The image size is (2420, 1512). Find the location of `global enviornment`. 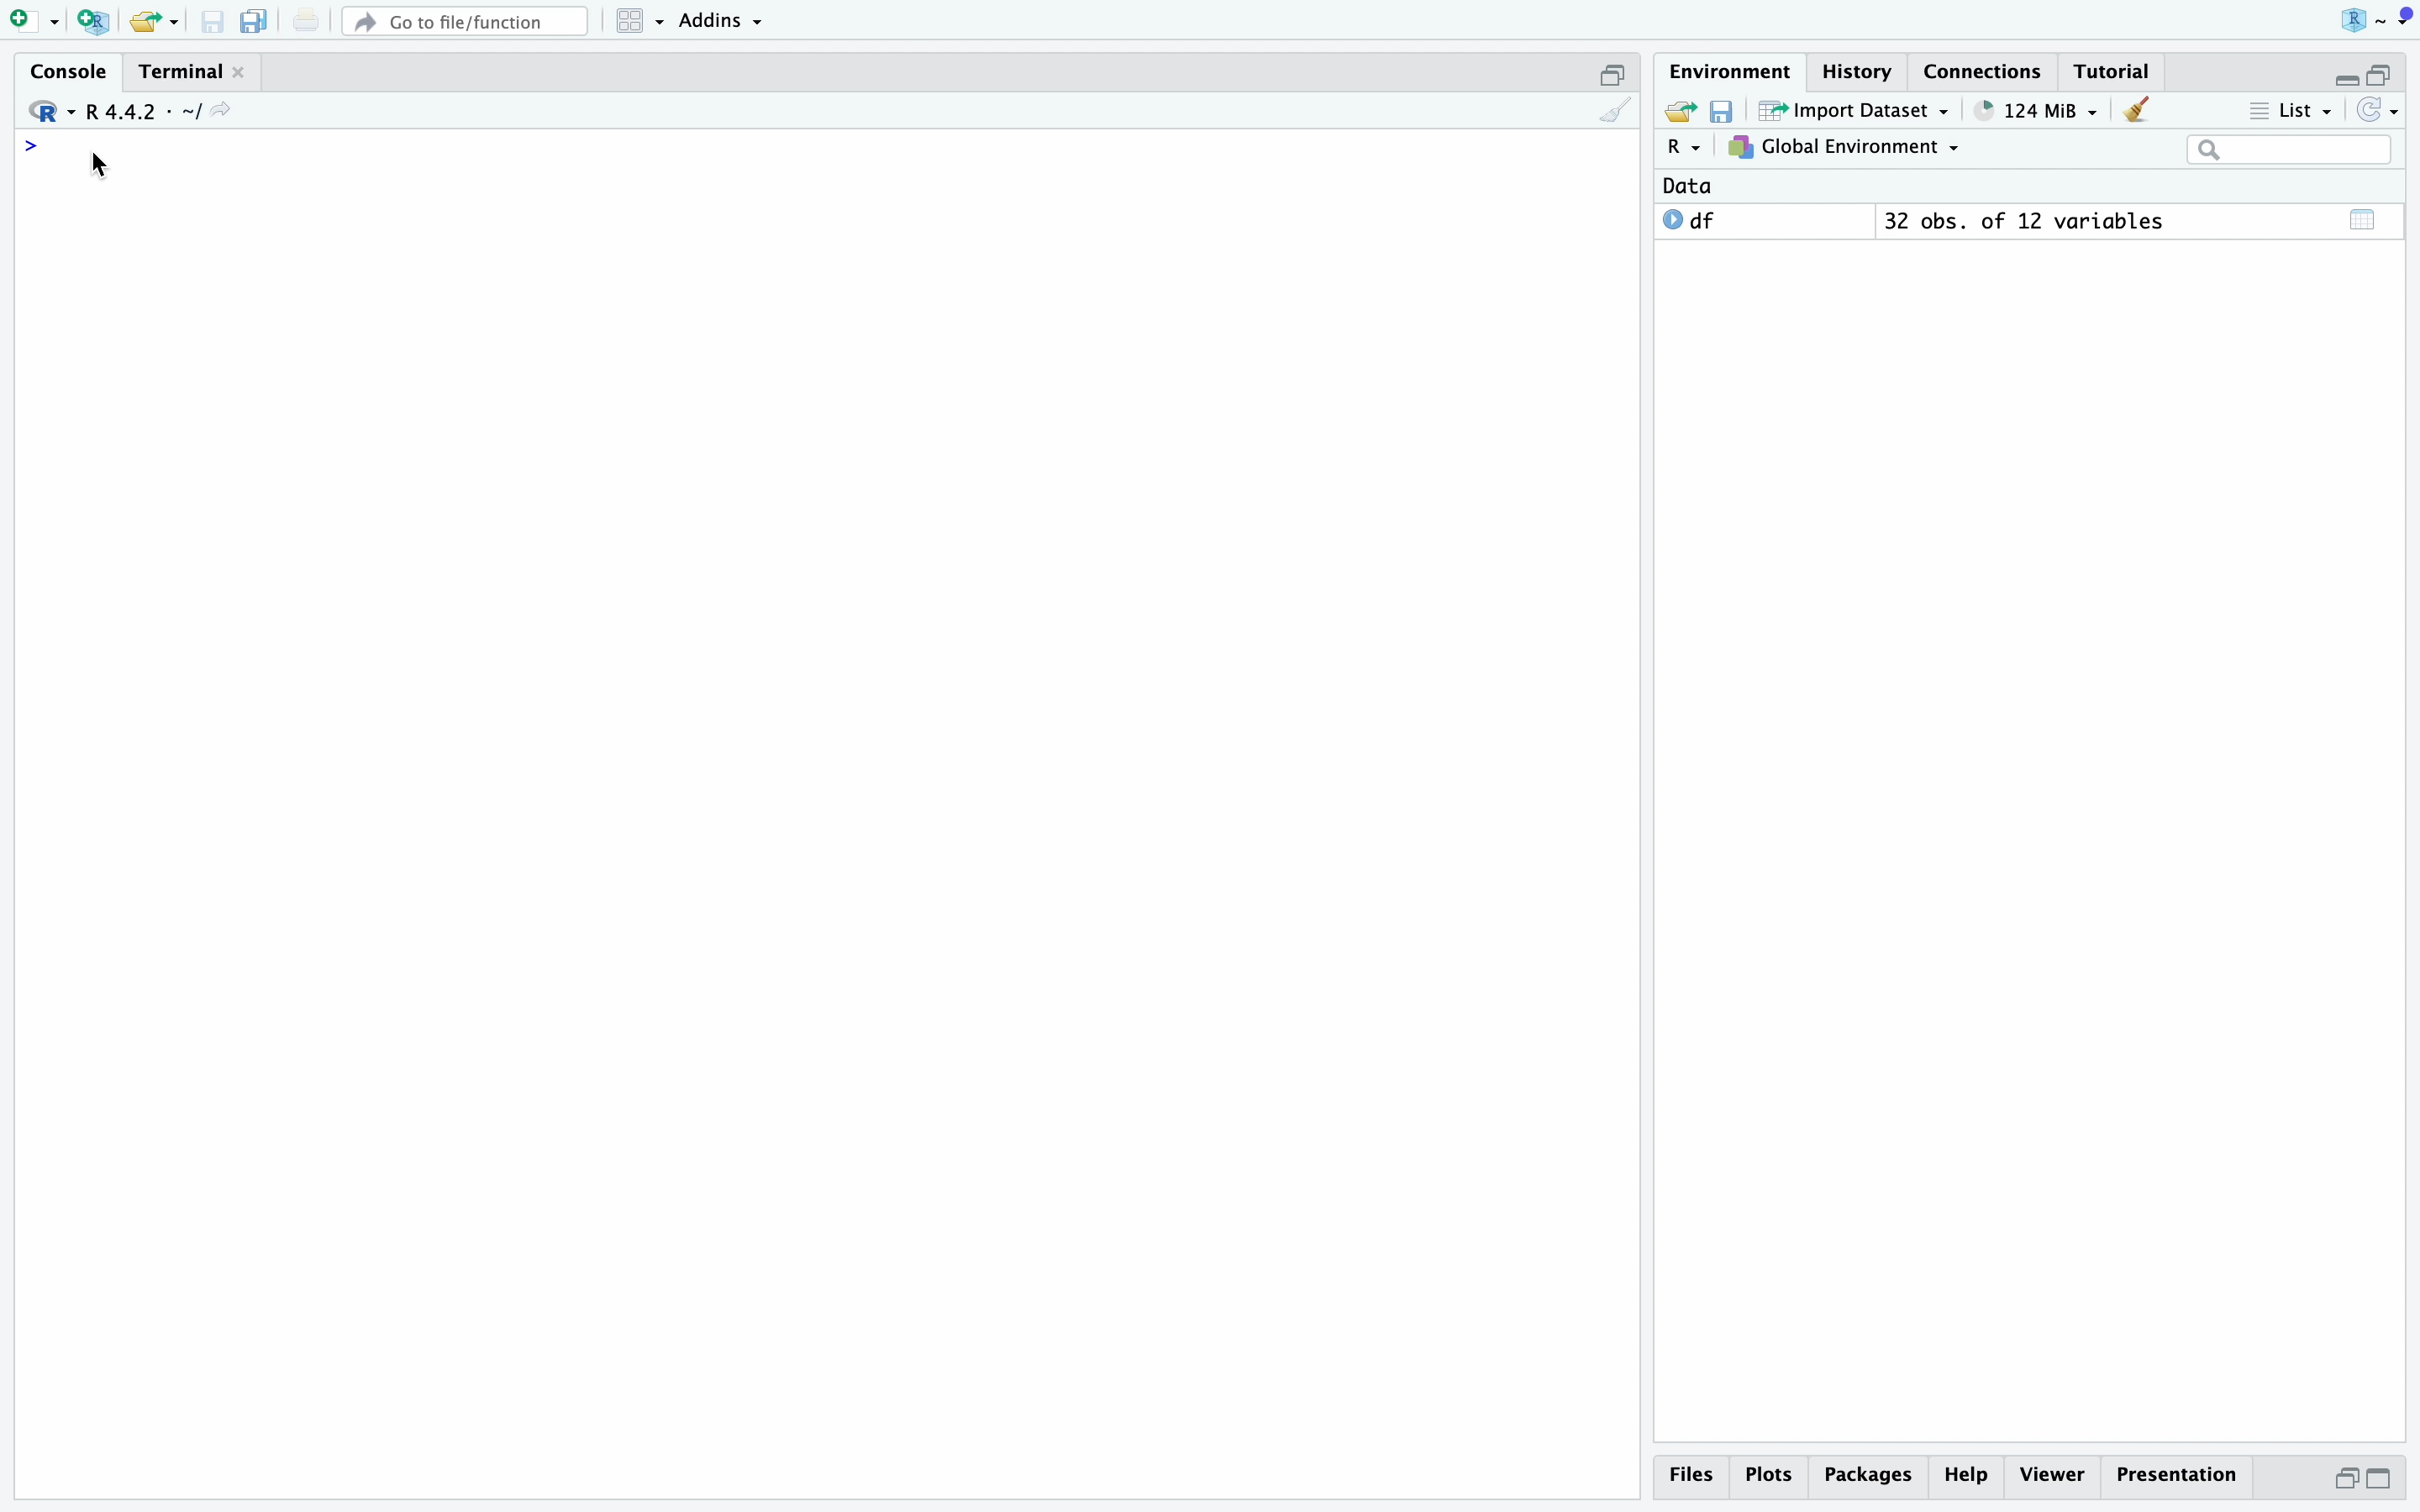

global enviornment is located at coordinates (1844, 147).